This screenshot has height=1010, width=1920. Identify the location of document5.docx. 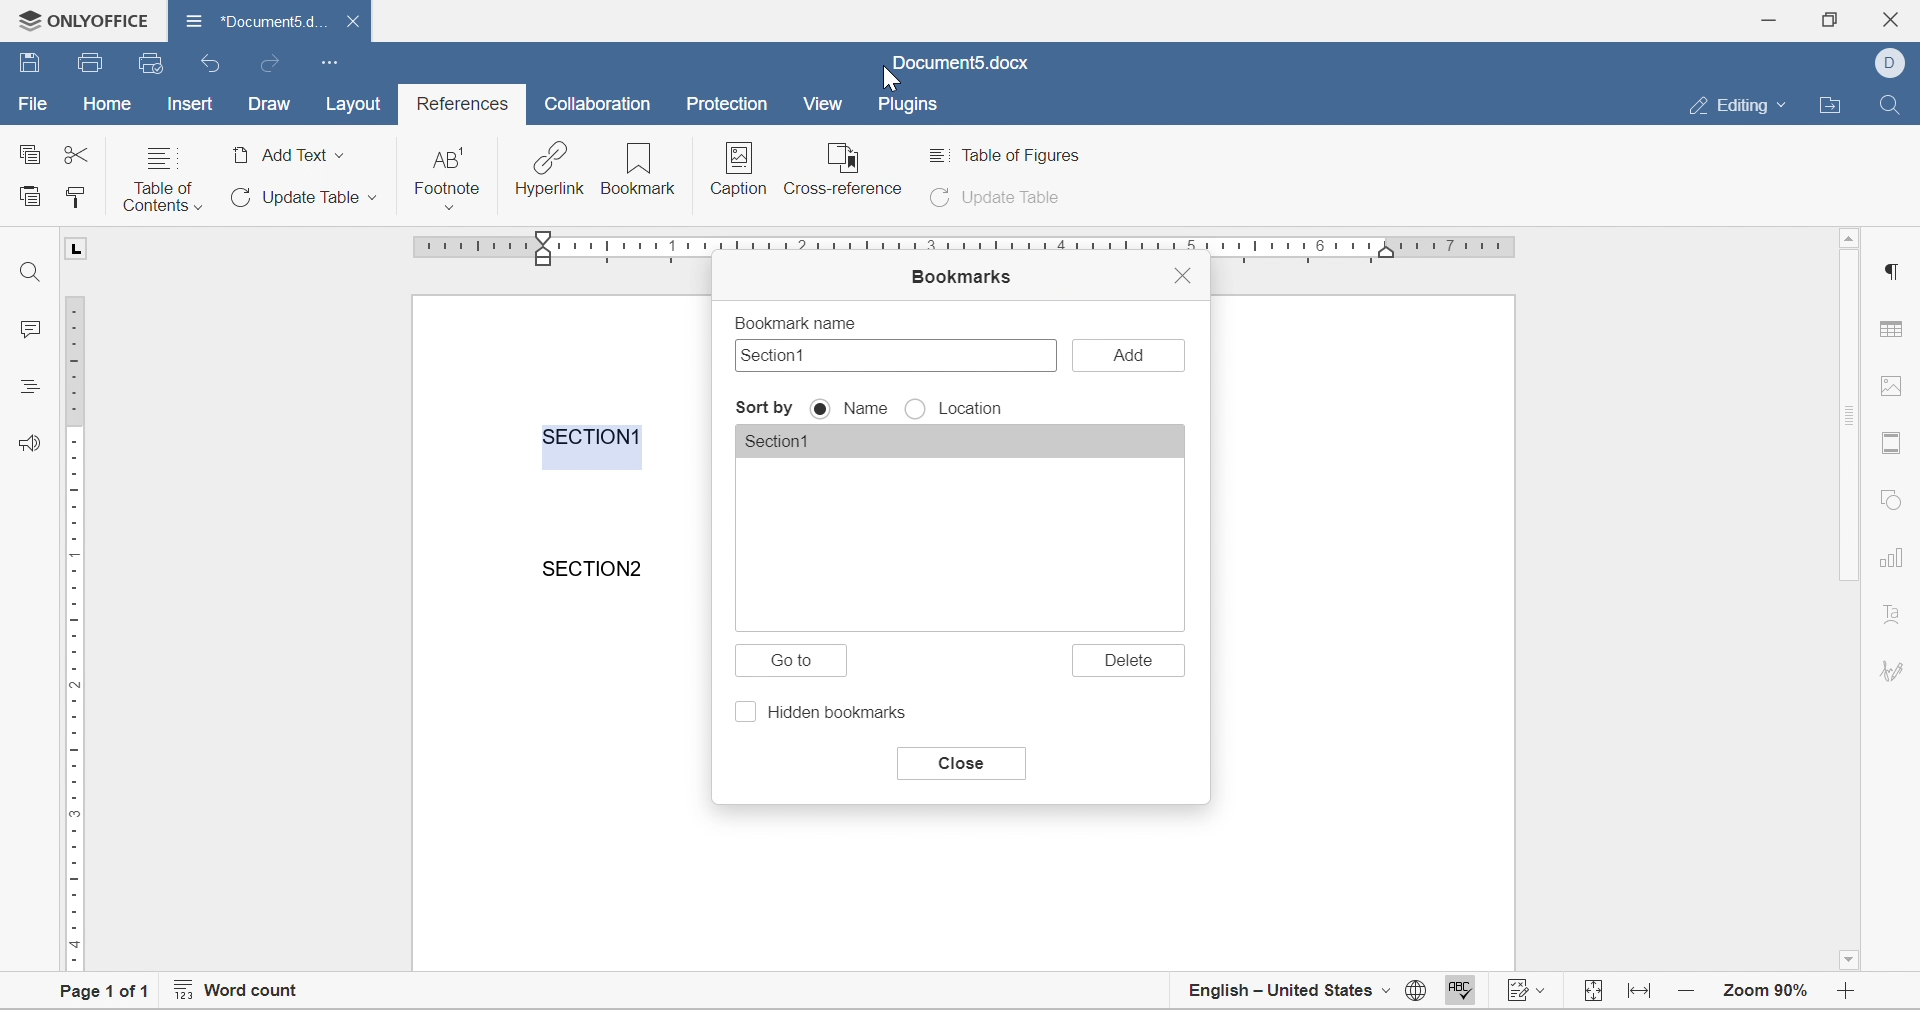
(959, 63).